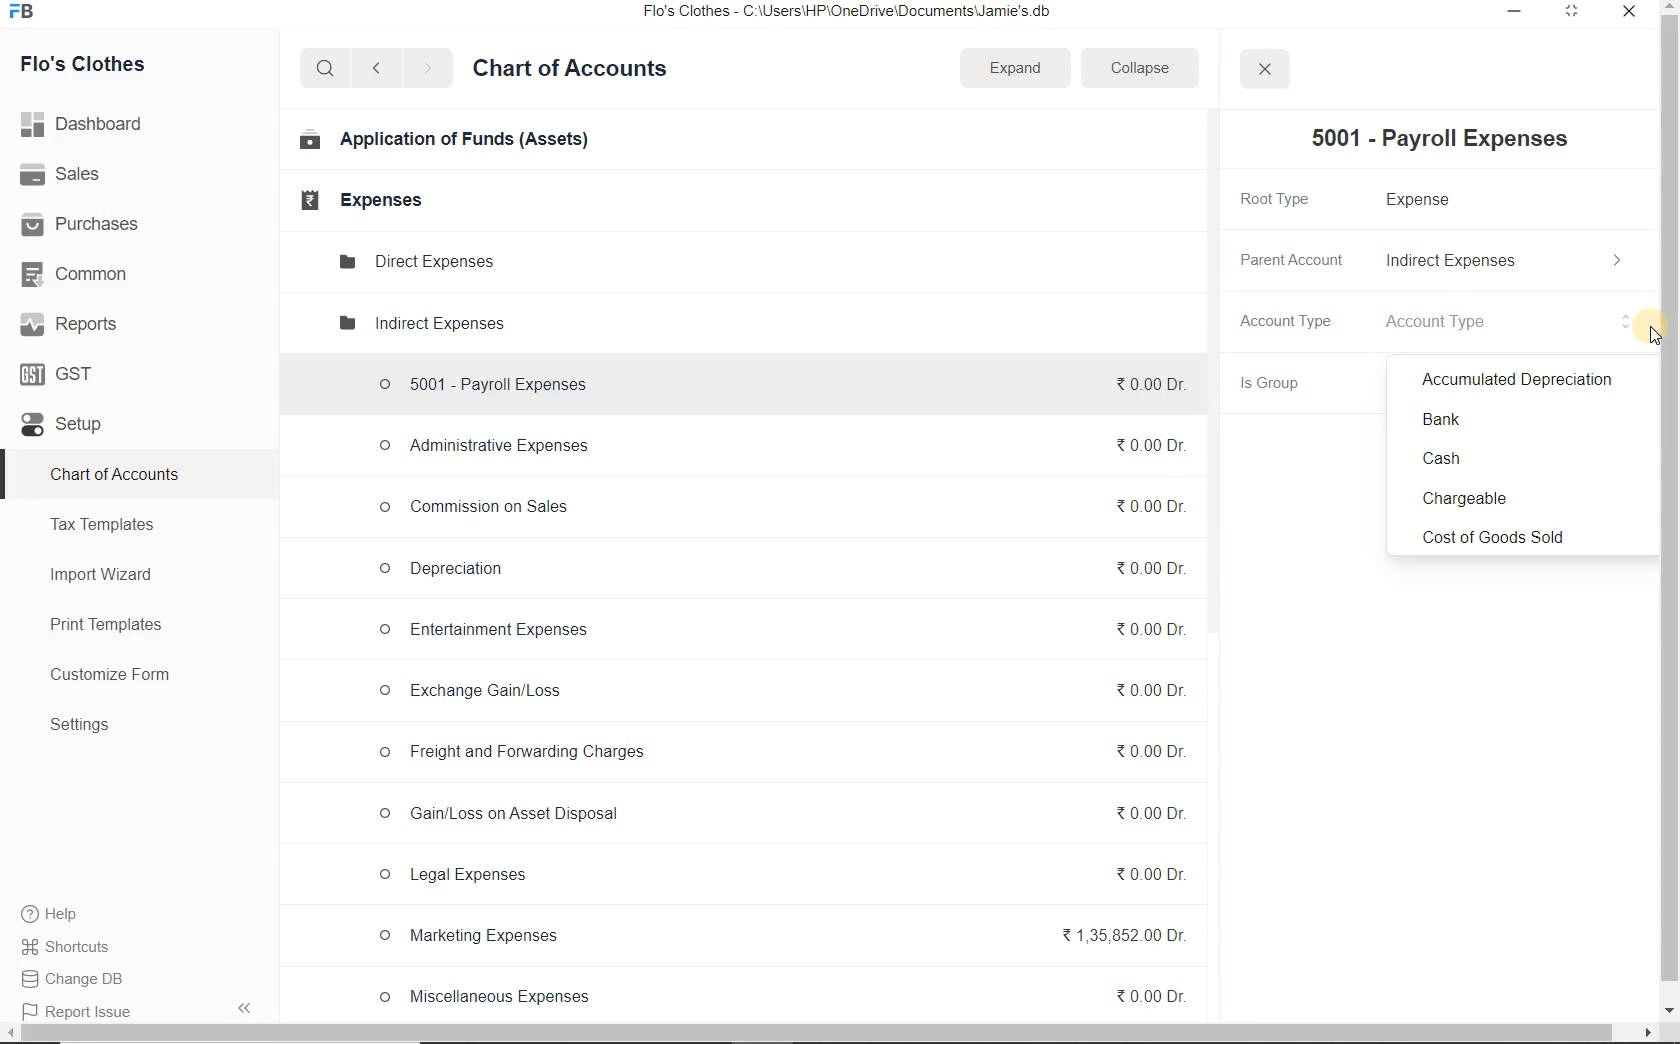  I want to click on vertical scrollbar, so click(1670, 498).